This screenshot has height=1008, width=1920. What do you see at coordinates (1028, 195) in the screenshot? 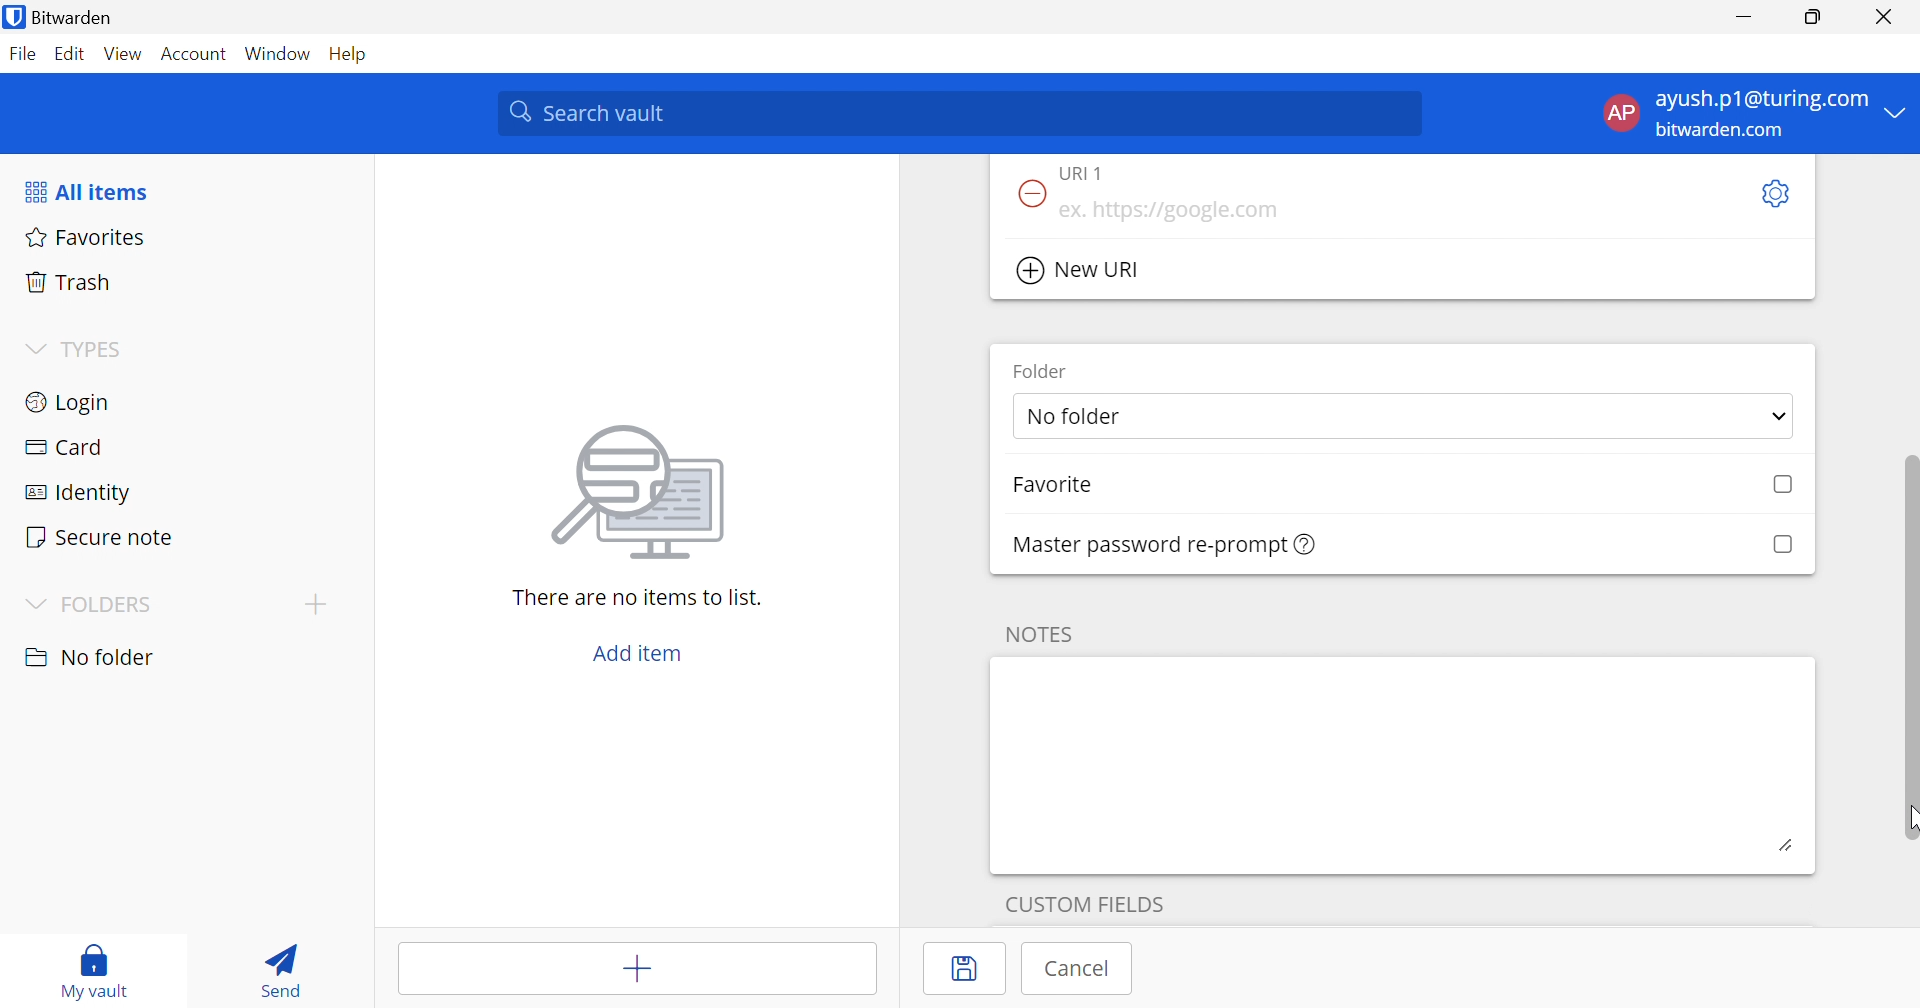
I see `Remove` at bounding box center [1028, 195].